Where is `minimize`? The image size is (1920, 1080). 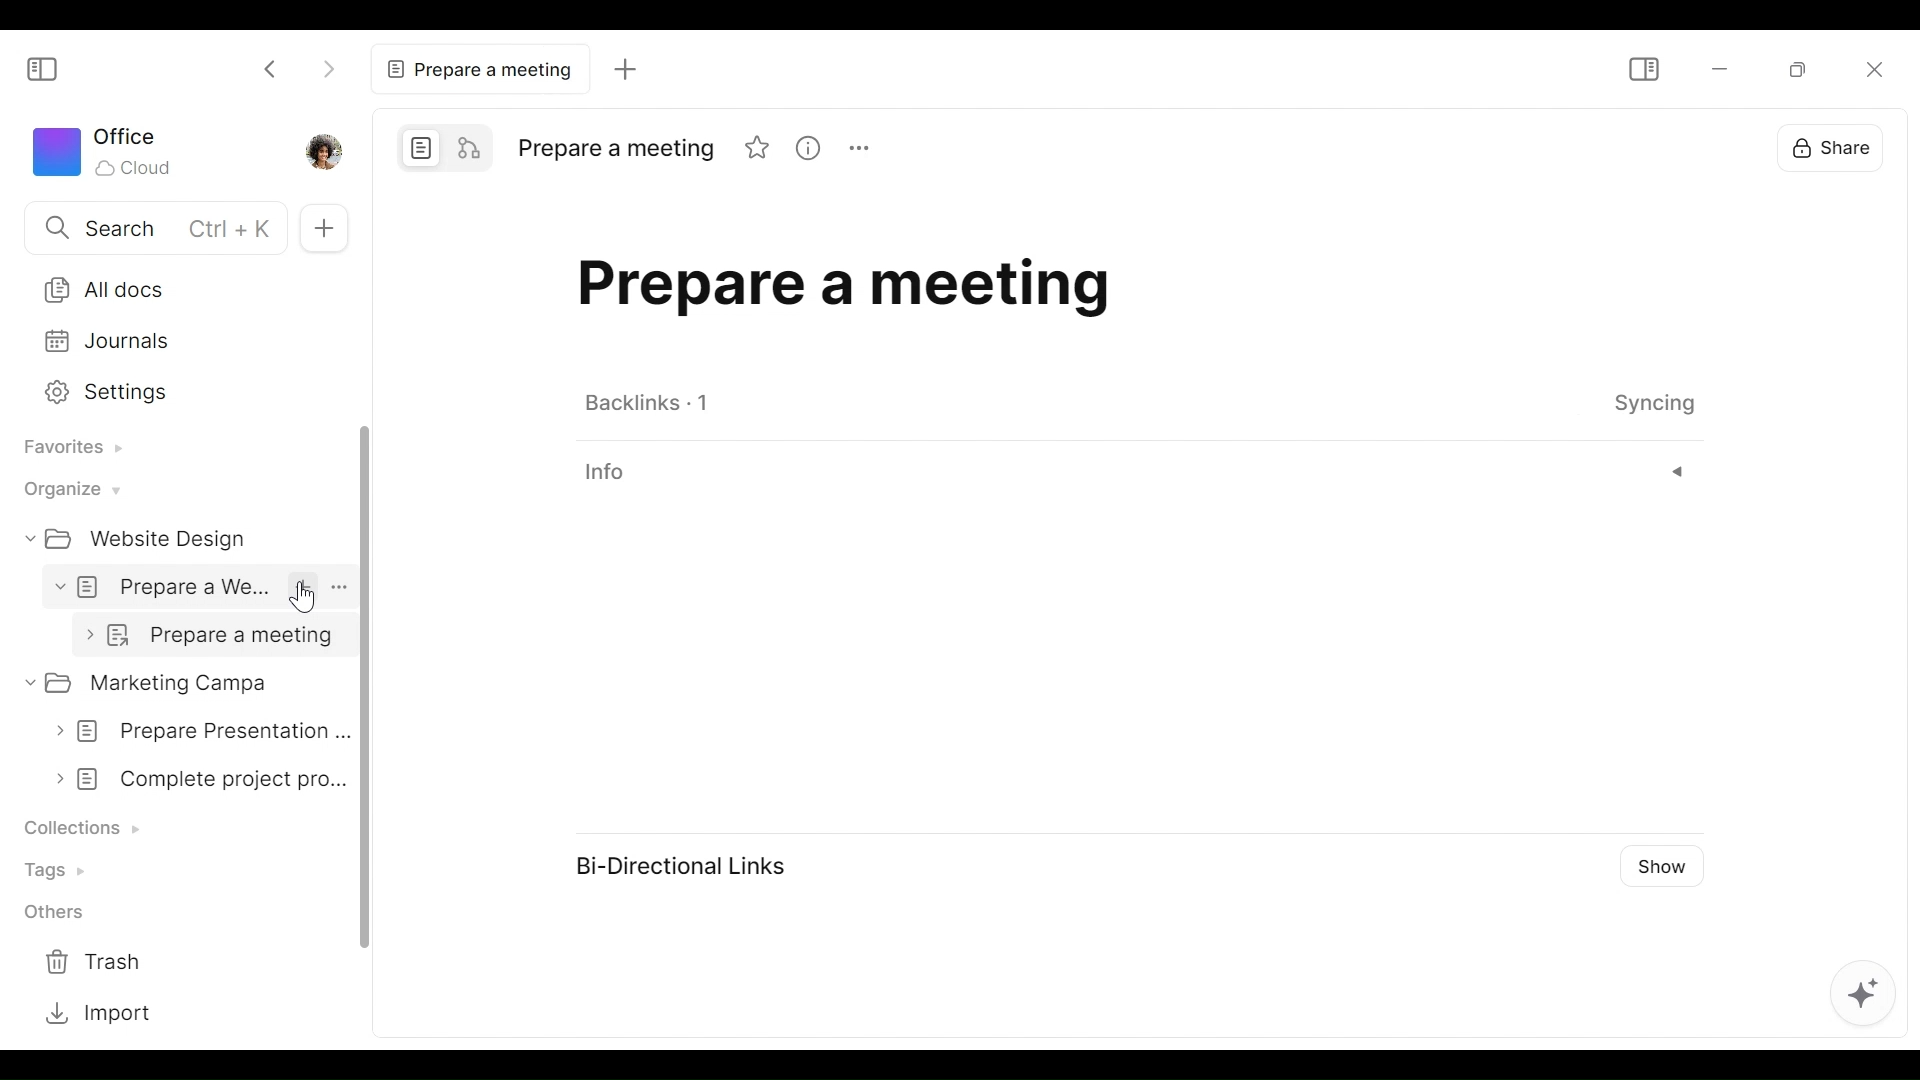
minimize is located at coordinates (1724, 68).